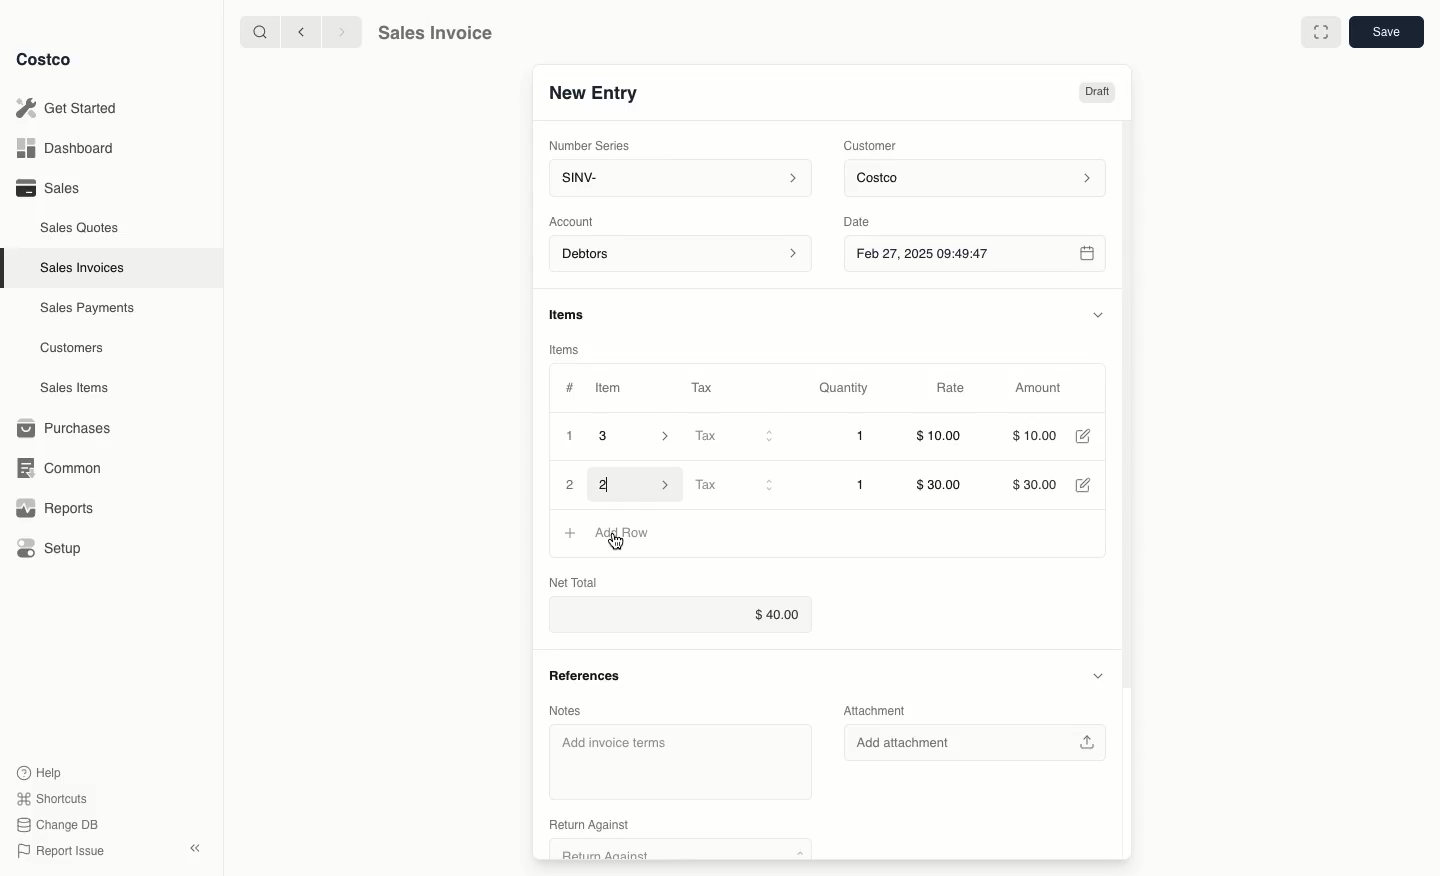 This screenshot has width=1440, height=876. What do you see at coordinates (576, 316) in the screenshot?
I see `Items` at bounding box center [576, 316].